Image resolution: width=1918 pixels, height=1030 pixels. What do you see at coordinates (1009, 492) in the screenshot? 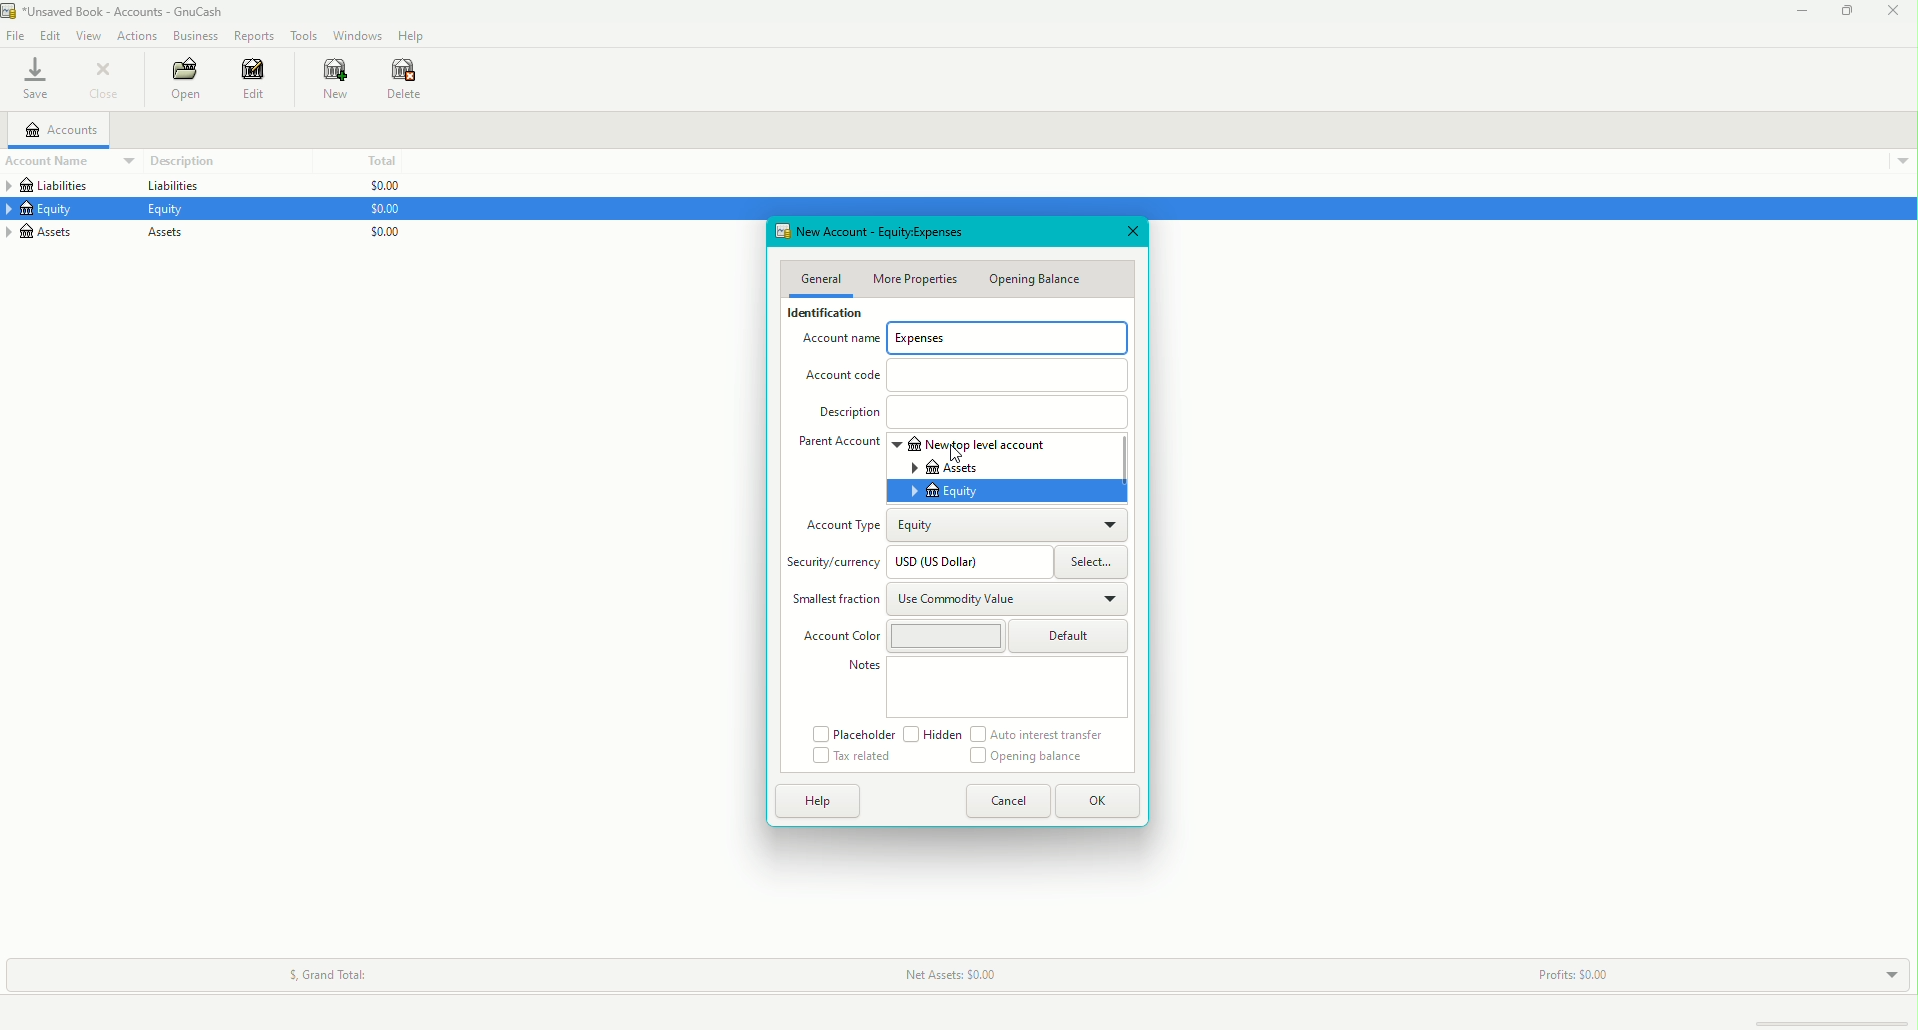
I see `Equity` at bounding box center [1009, 492].